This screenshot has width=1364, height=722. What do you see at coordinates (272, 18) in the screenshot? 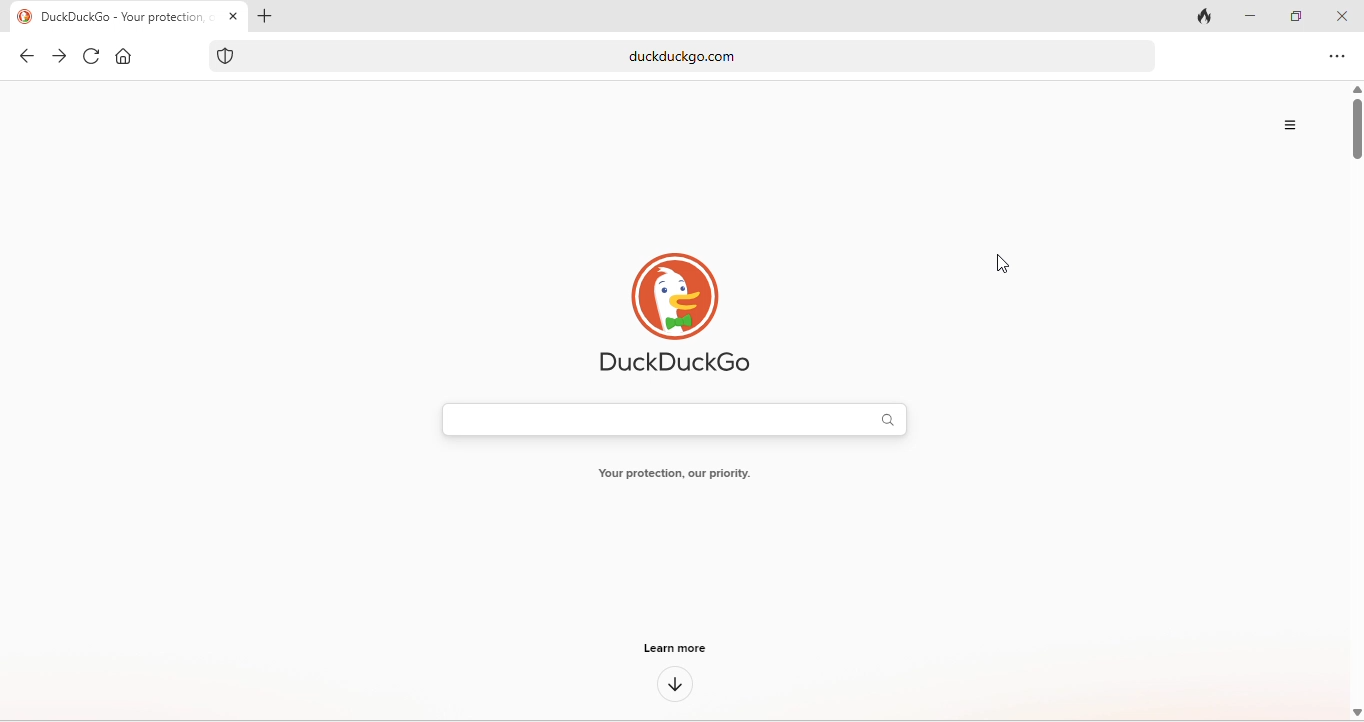
I see `add tab` at bounding box center [272, 18].